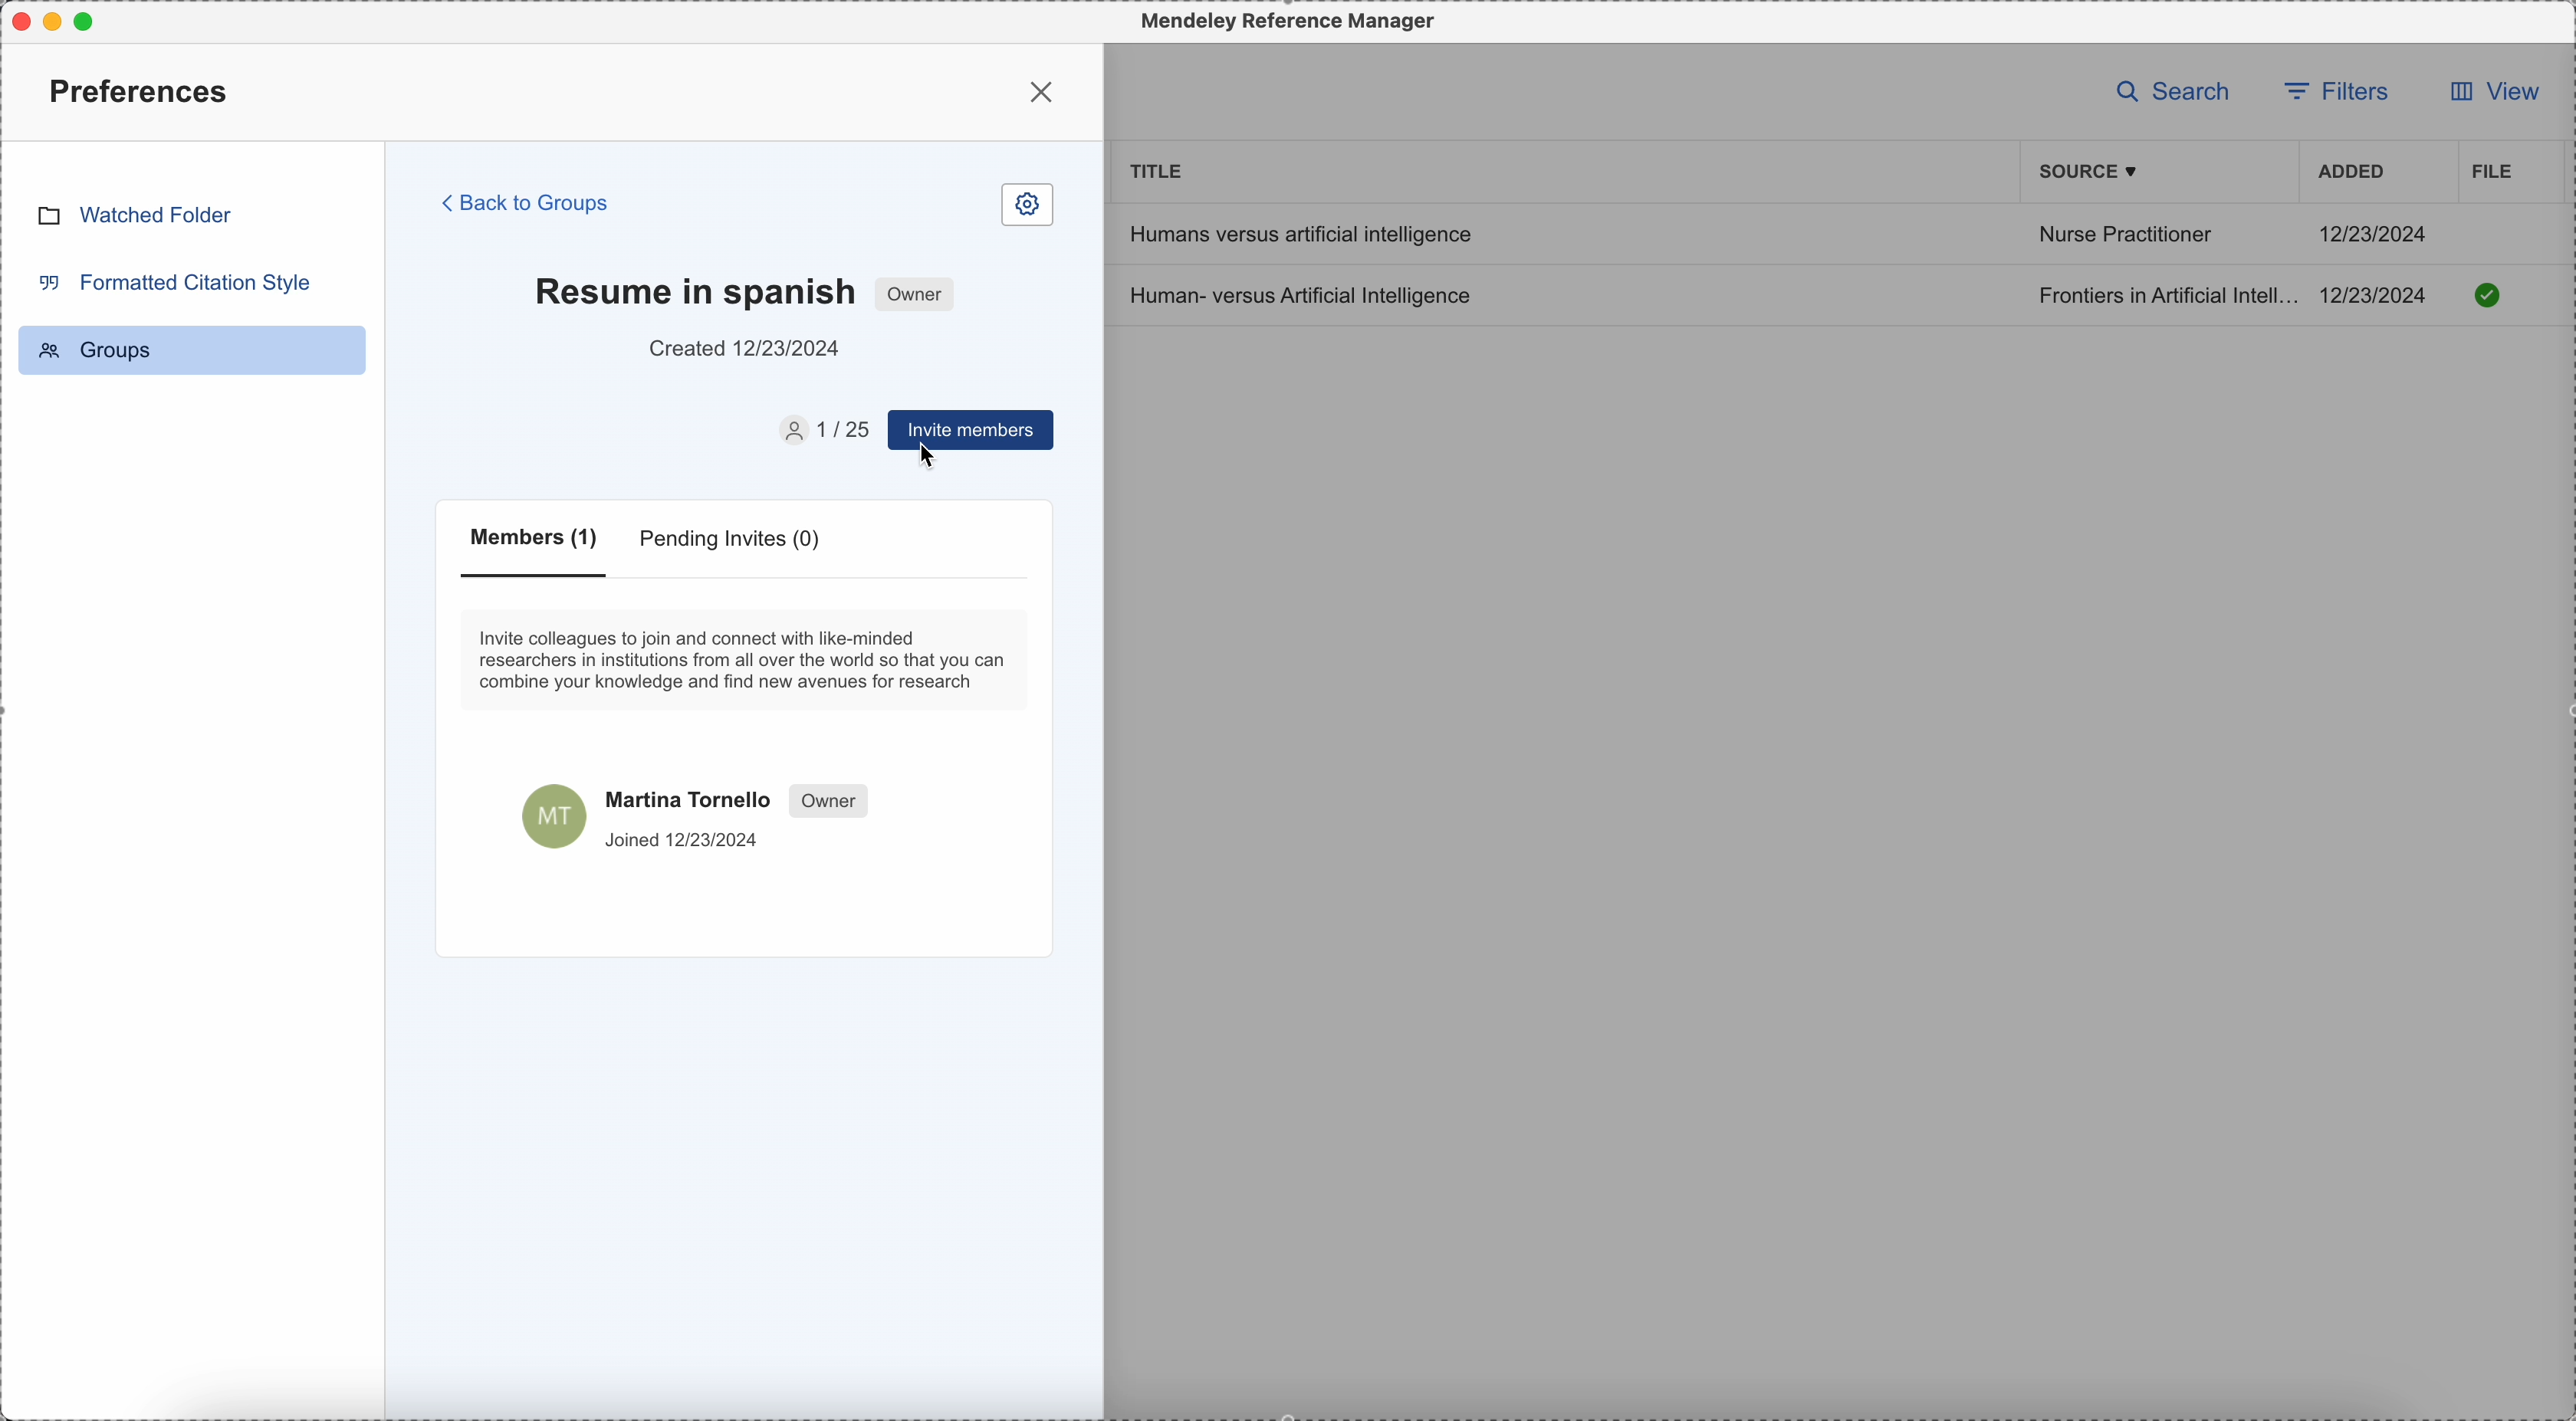 This screenshot has height=1421, width=2576. Describe the element at coordinates (2164, 294) in the screenshot. I see `Frontiers in Artificial Intell..` at that location.